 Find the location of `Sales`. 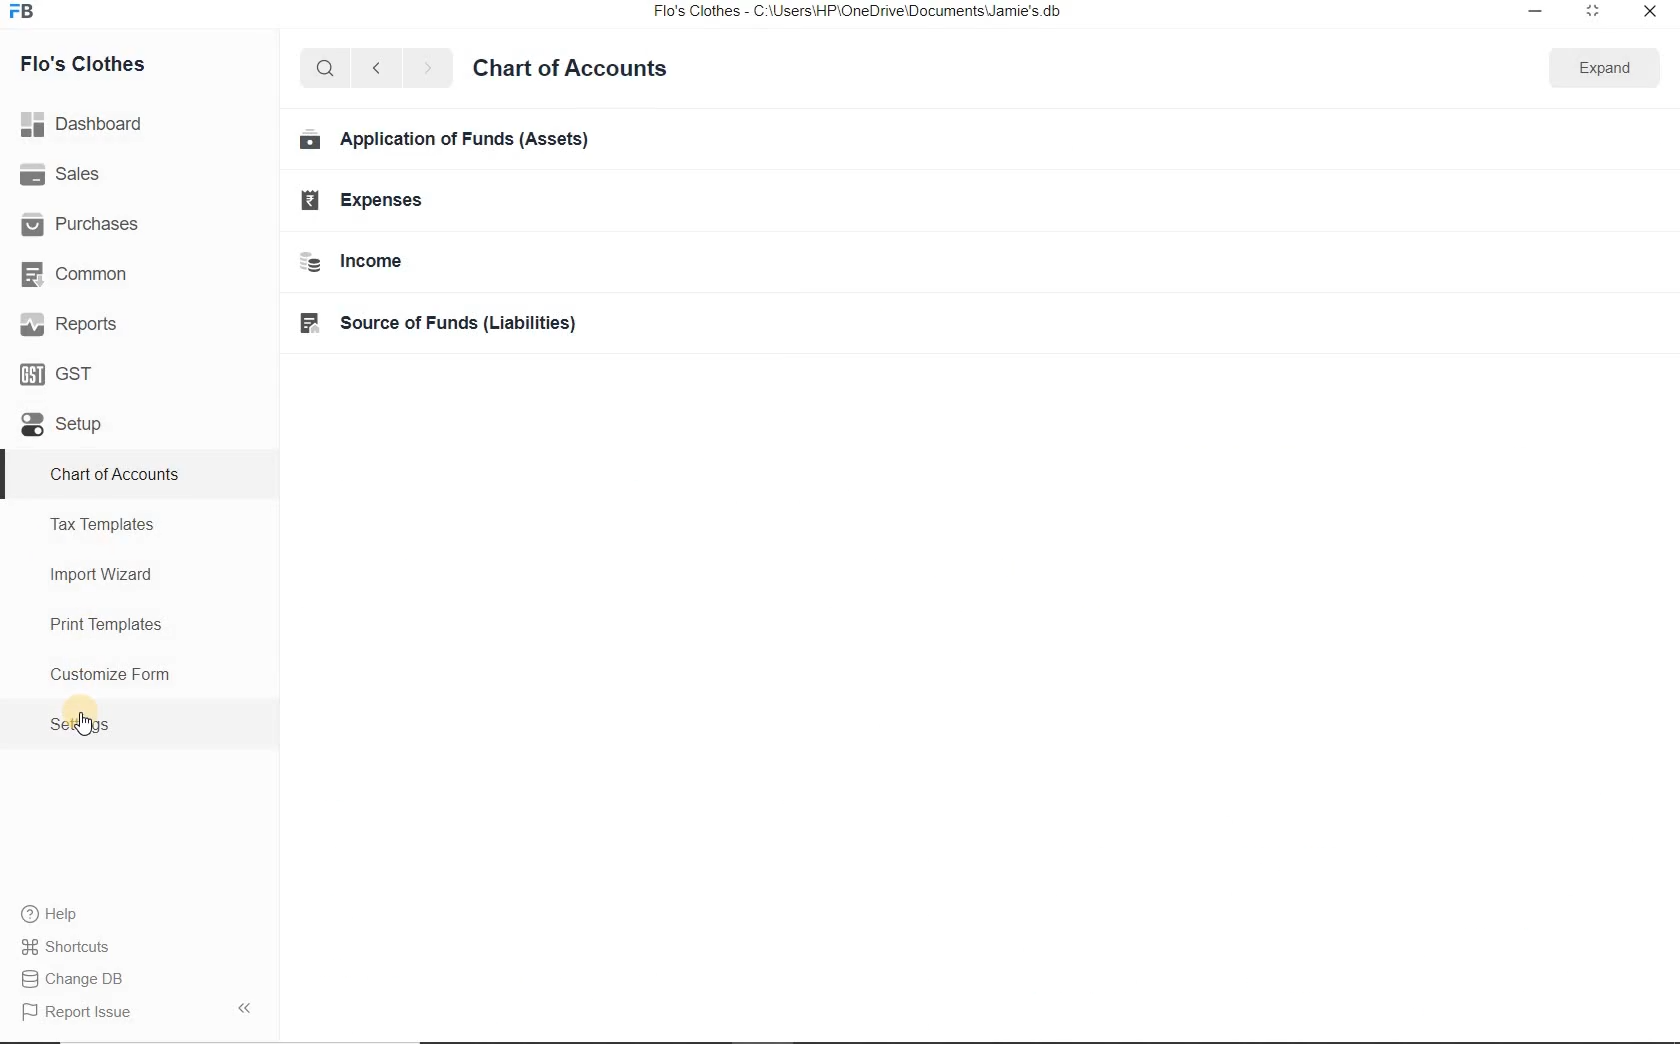

Sales is located at coordinates (60, 173).